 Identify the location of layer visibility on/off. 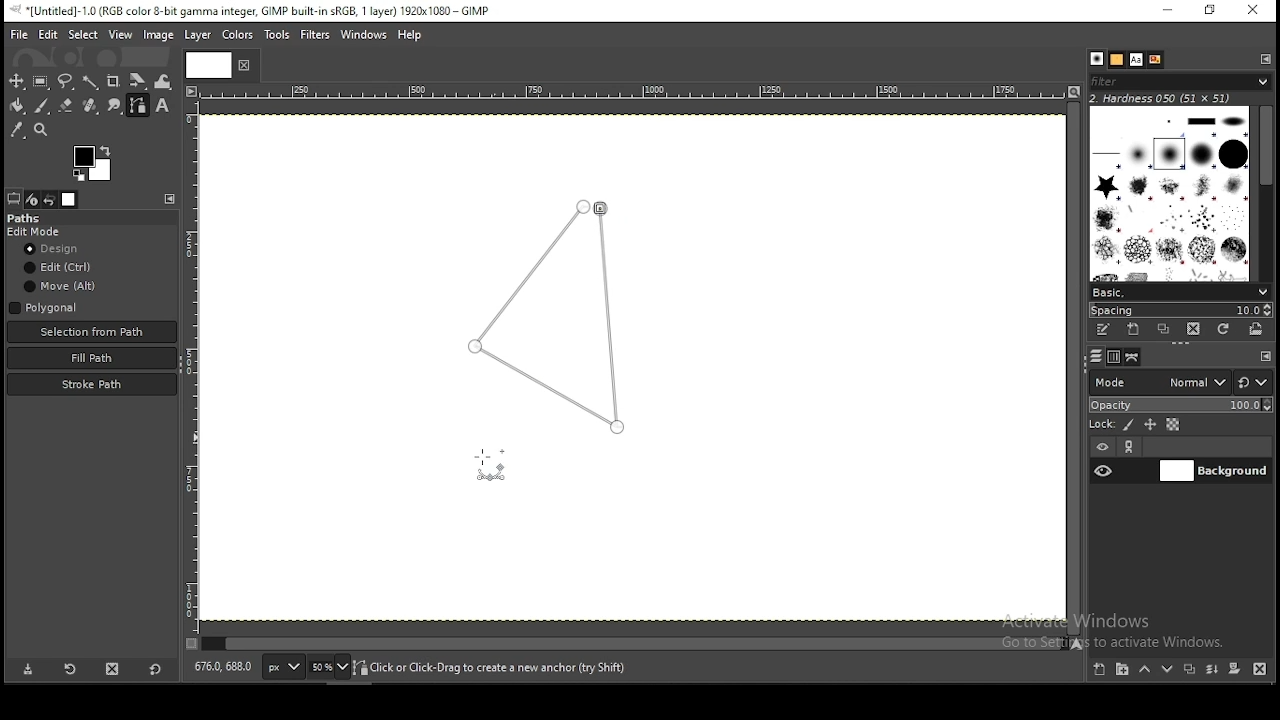
(1104, 470).